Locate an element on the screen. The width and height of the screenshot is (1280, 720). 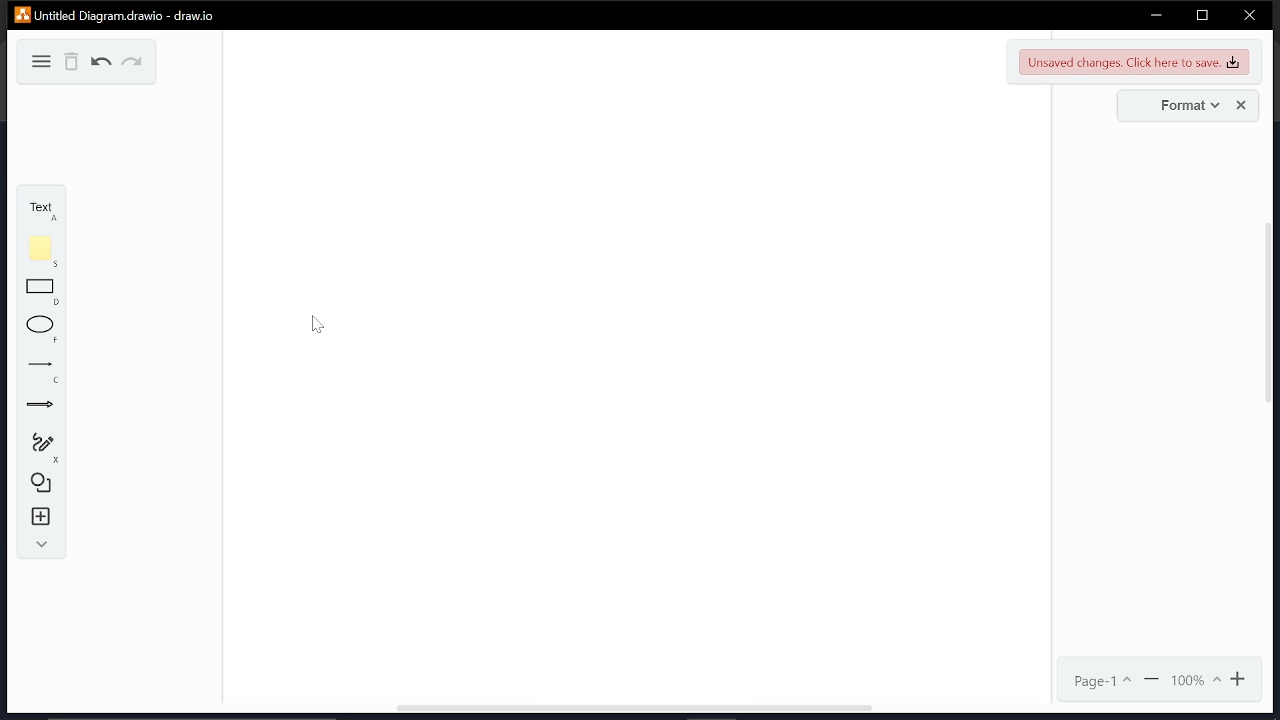
restore down is located at coordinates (1202, 15).